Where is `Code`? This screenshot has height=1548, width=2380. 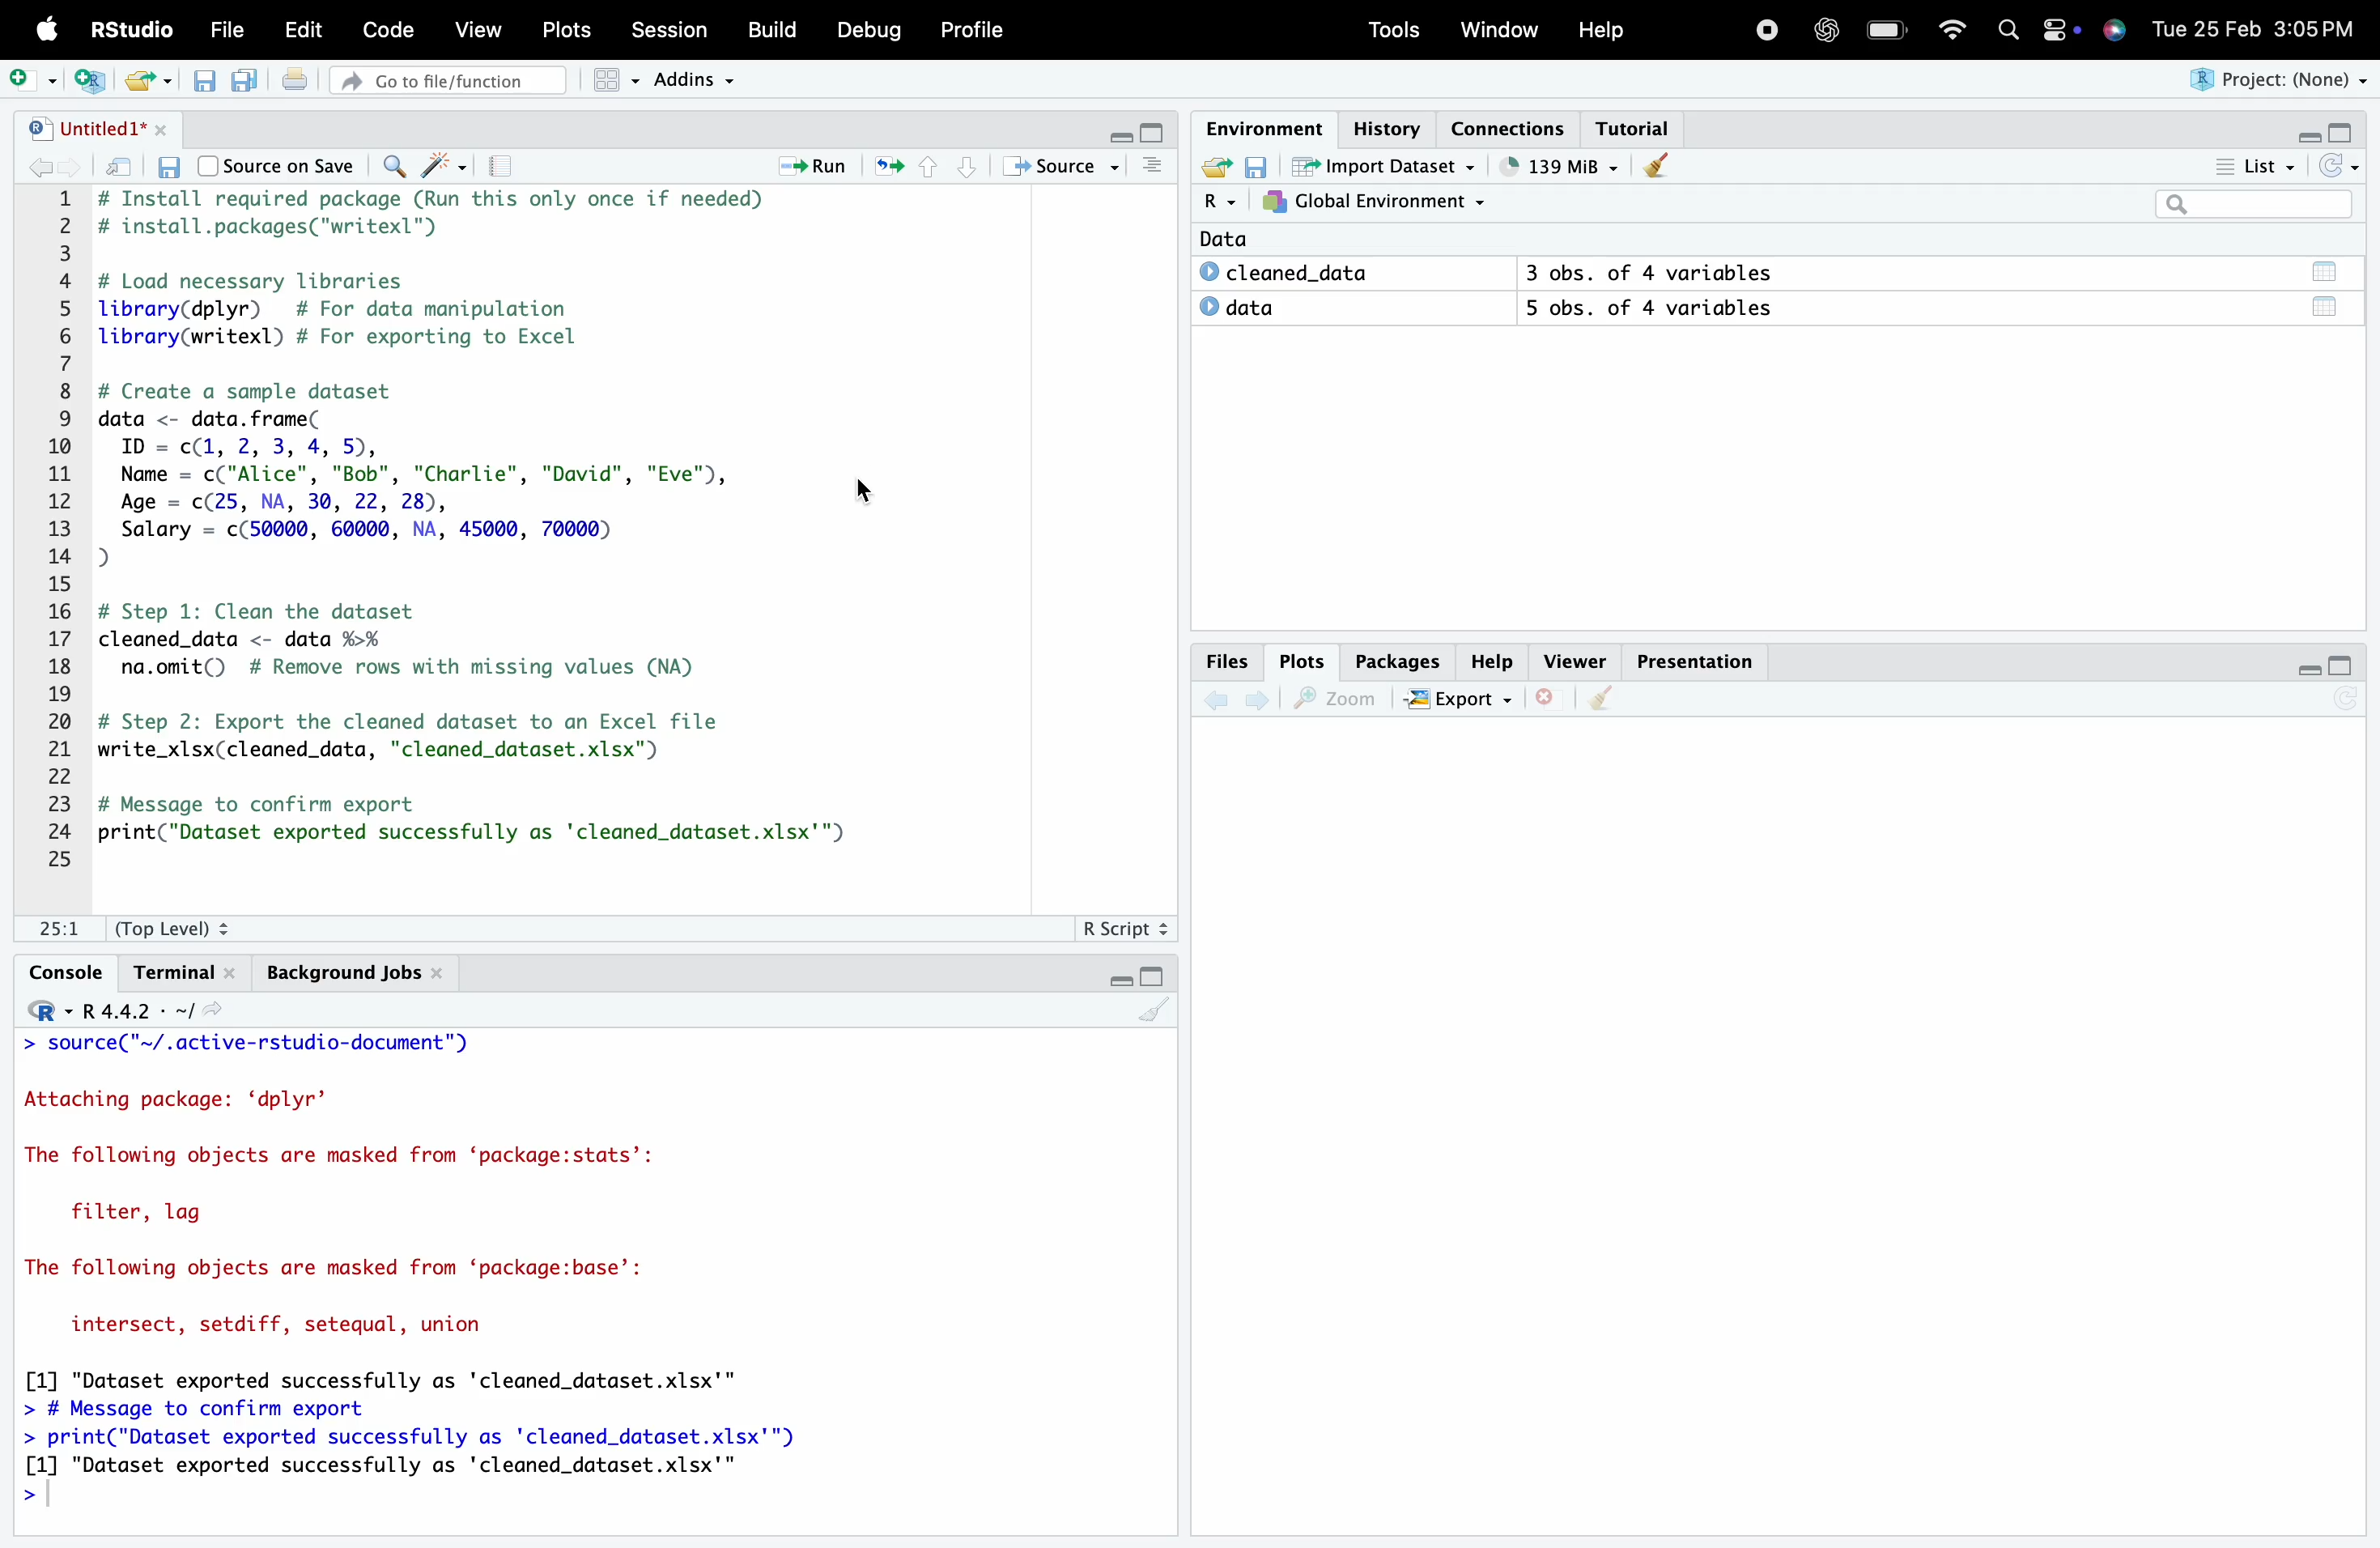
Code is located at coordinates (390, 30).